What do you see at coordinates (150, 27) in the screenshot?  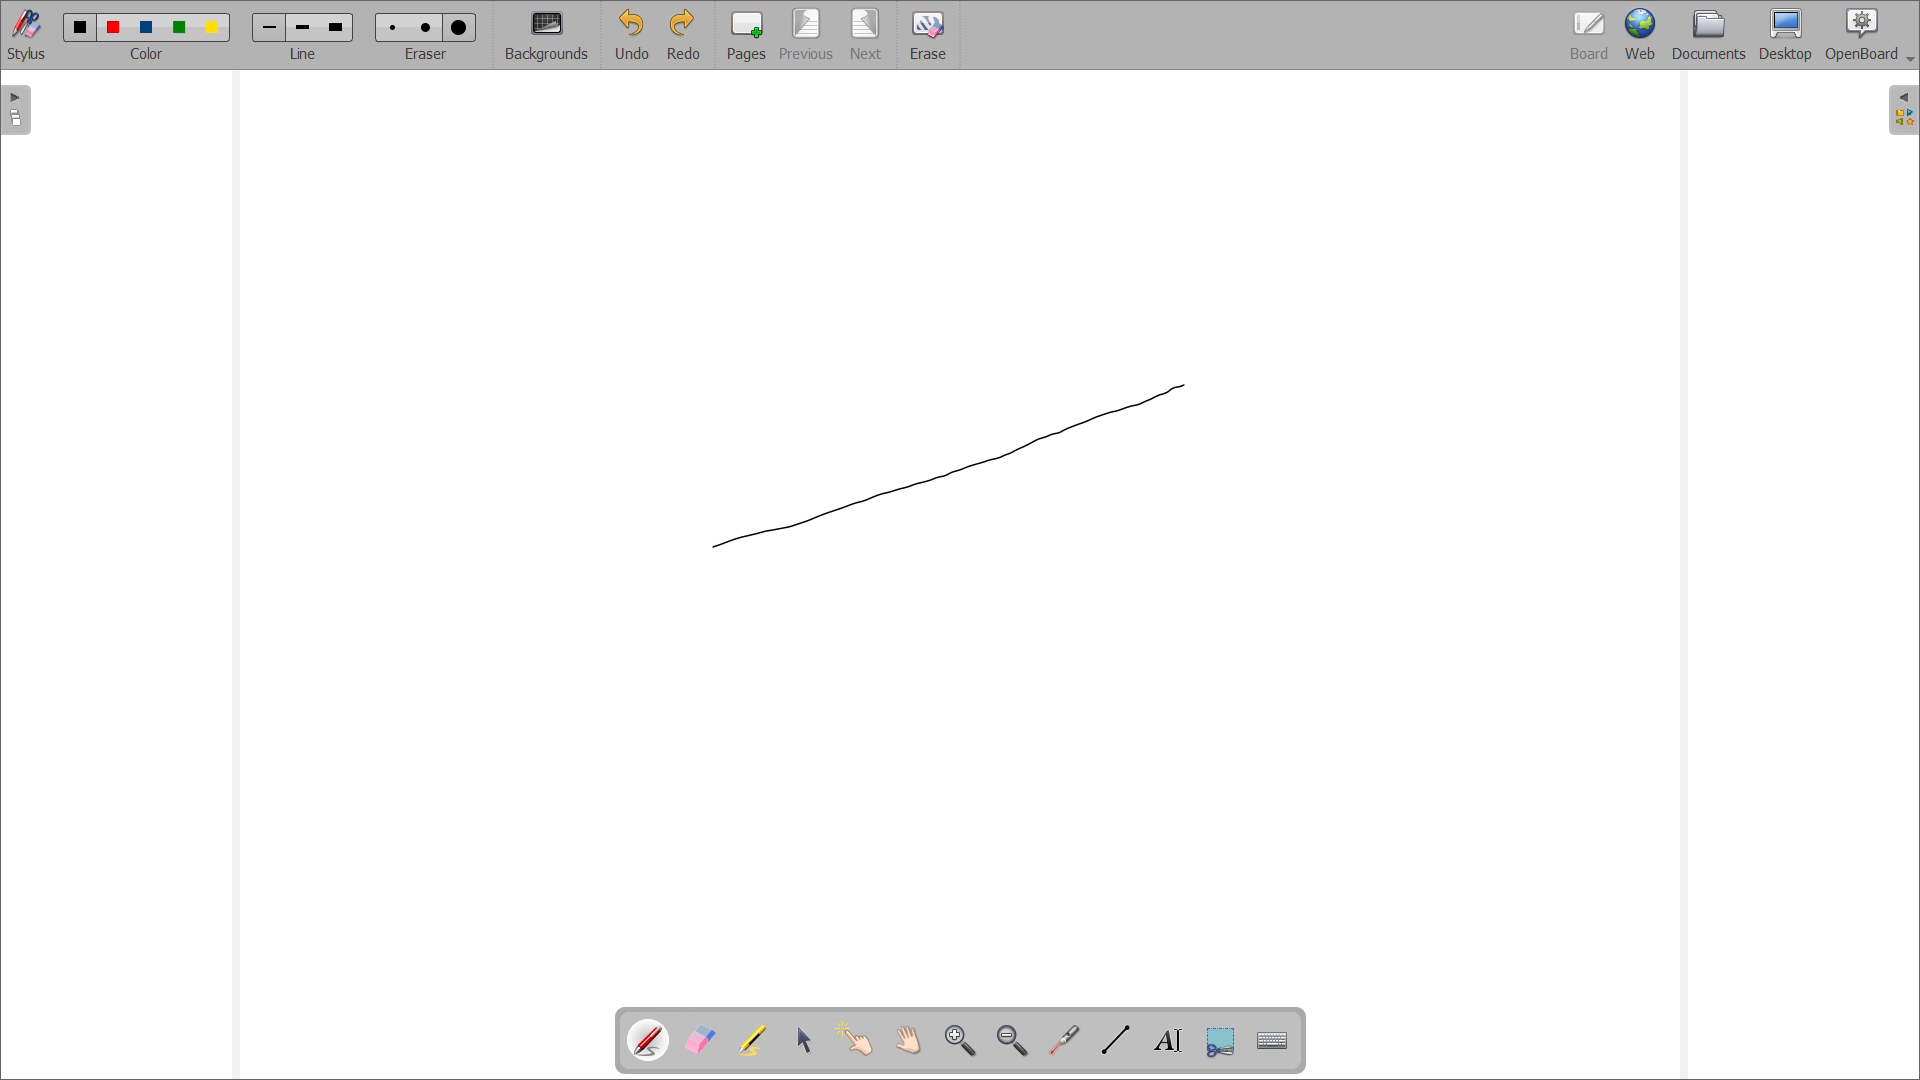 I see `color` at bounding box center [150, 27].